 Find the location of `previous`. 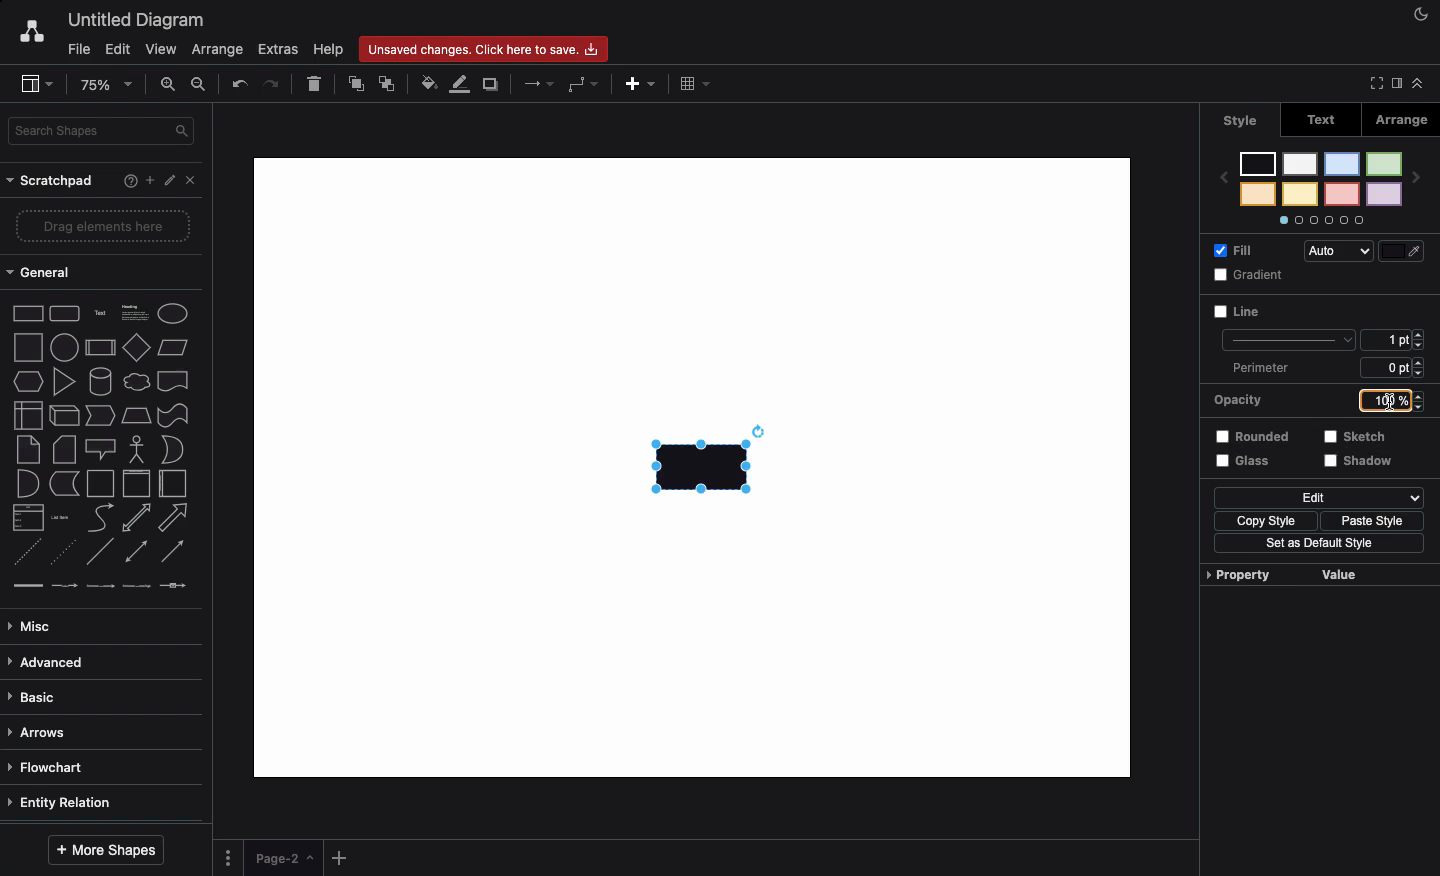

previous is located at coordinates (1222, 176).